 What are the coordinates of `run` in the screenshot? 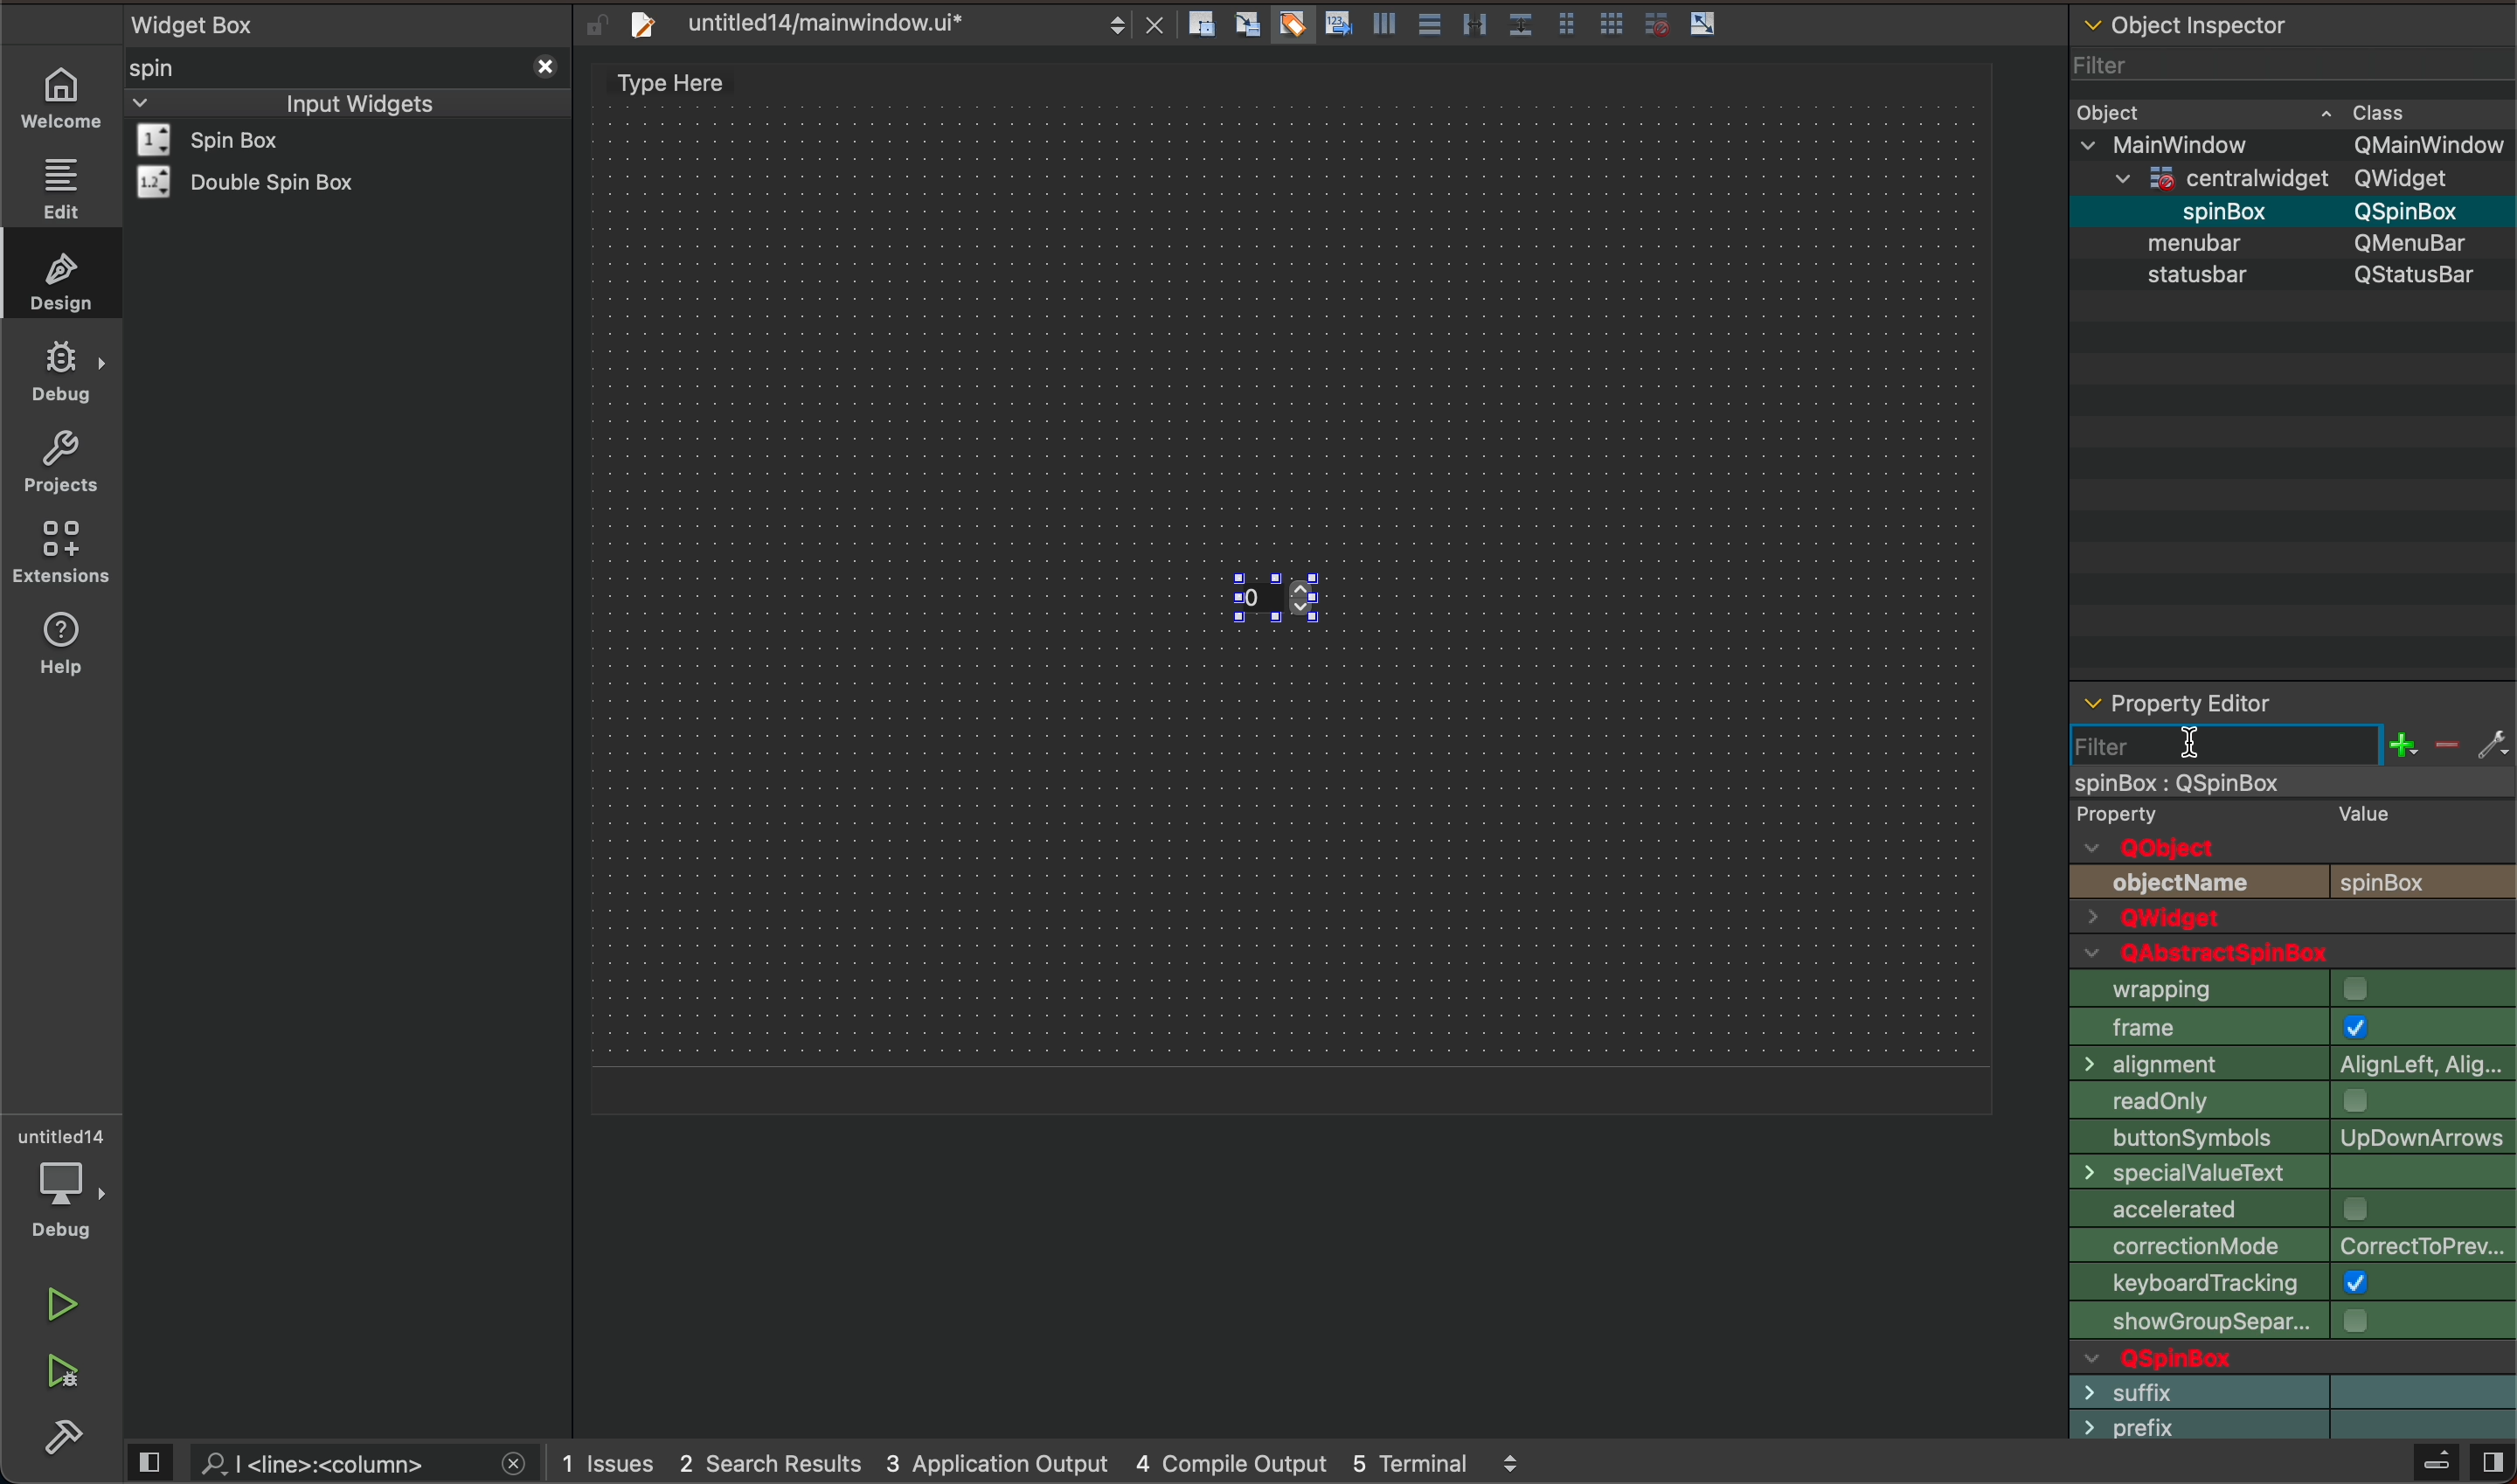 It's located at (59, 1305).